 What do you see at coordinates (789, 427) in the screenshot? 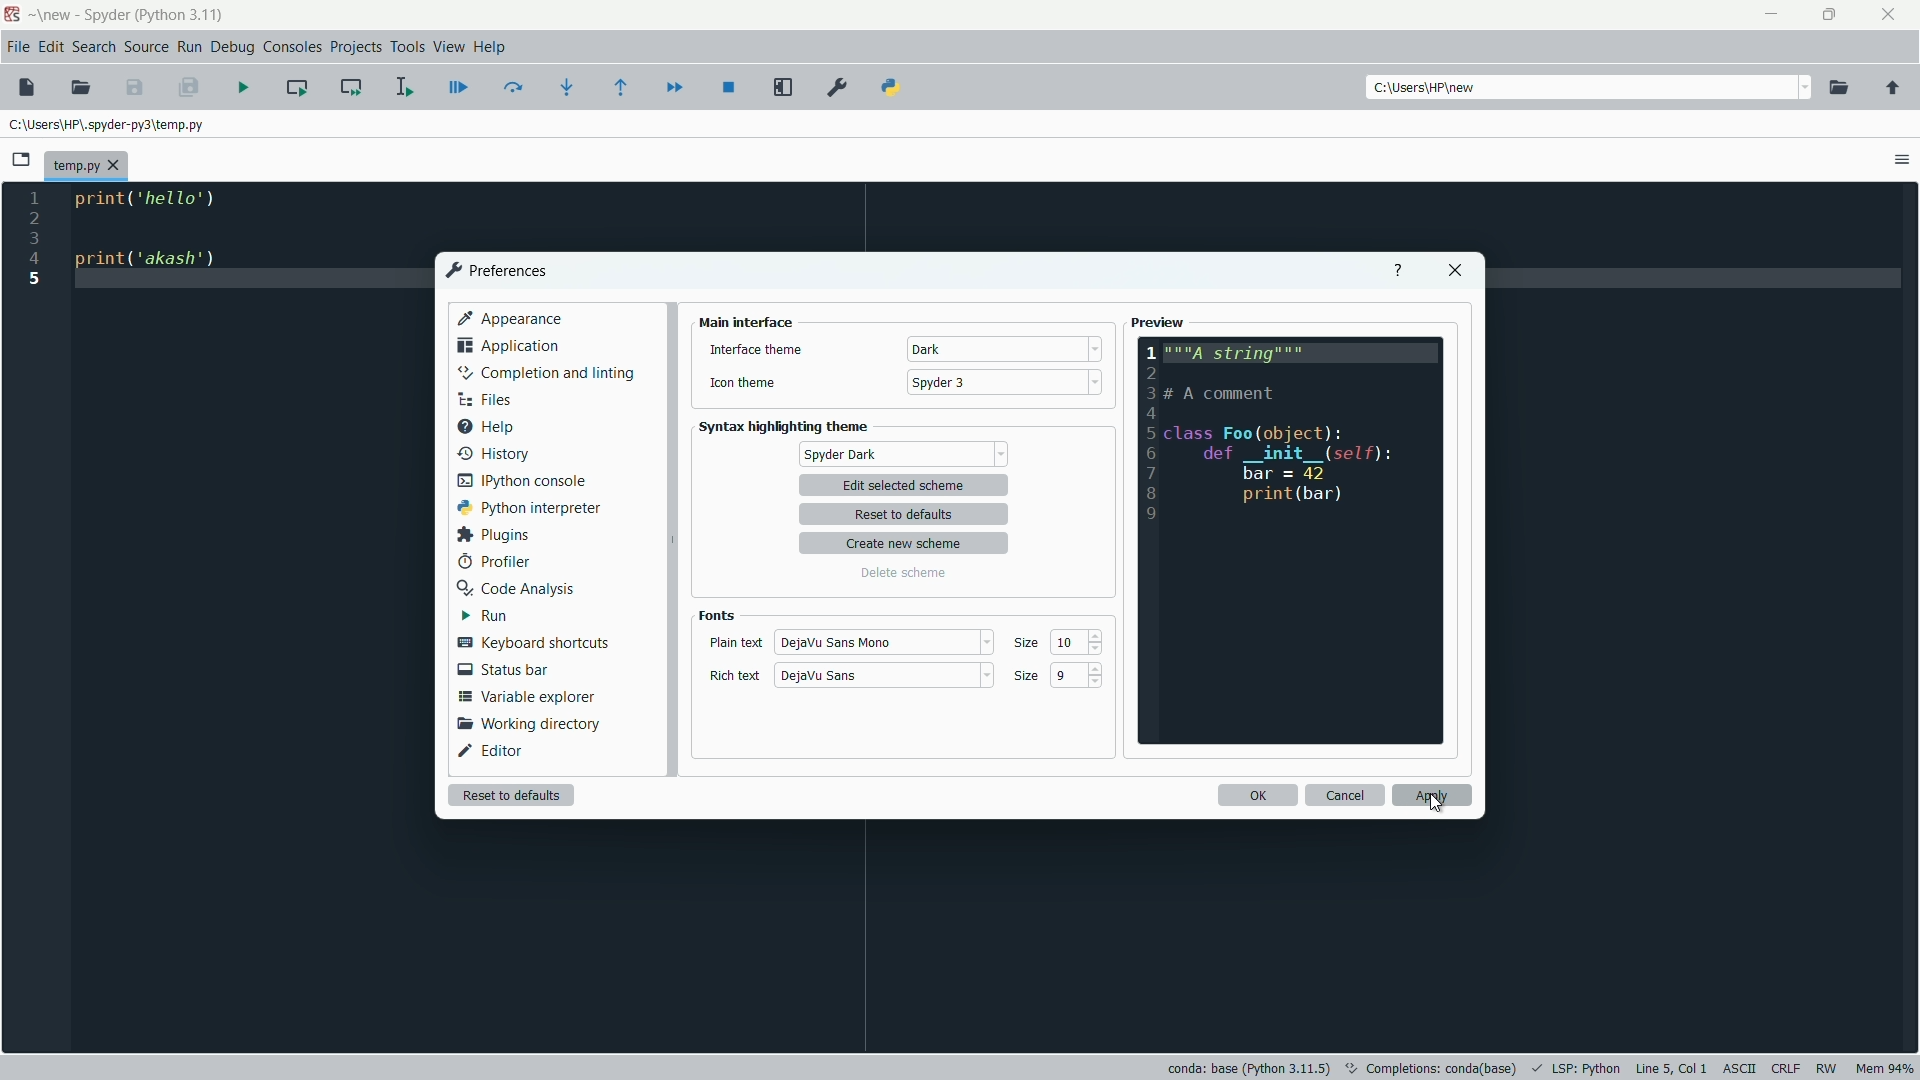
I see `syntax highlighting theme` at bounding box center [789, 427].